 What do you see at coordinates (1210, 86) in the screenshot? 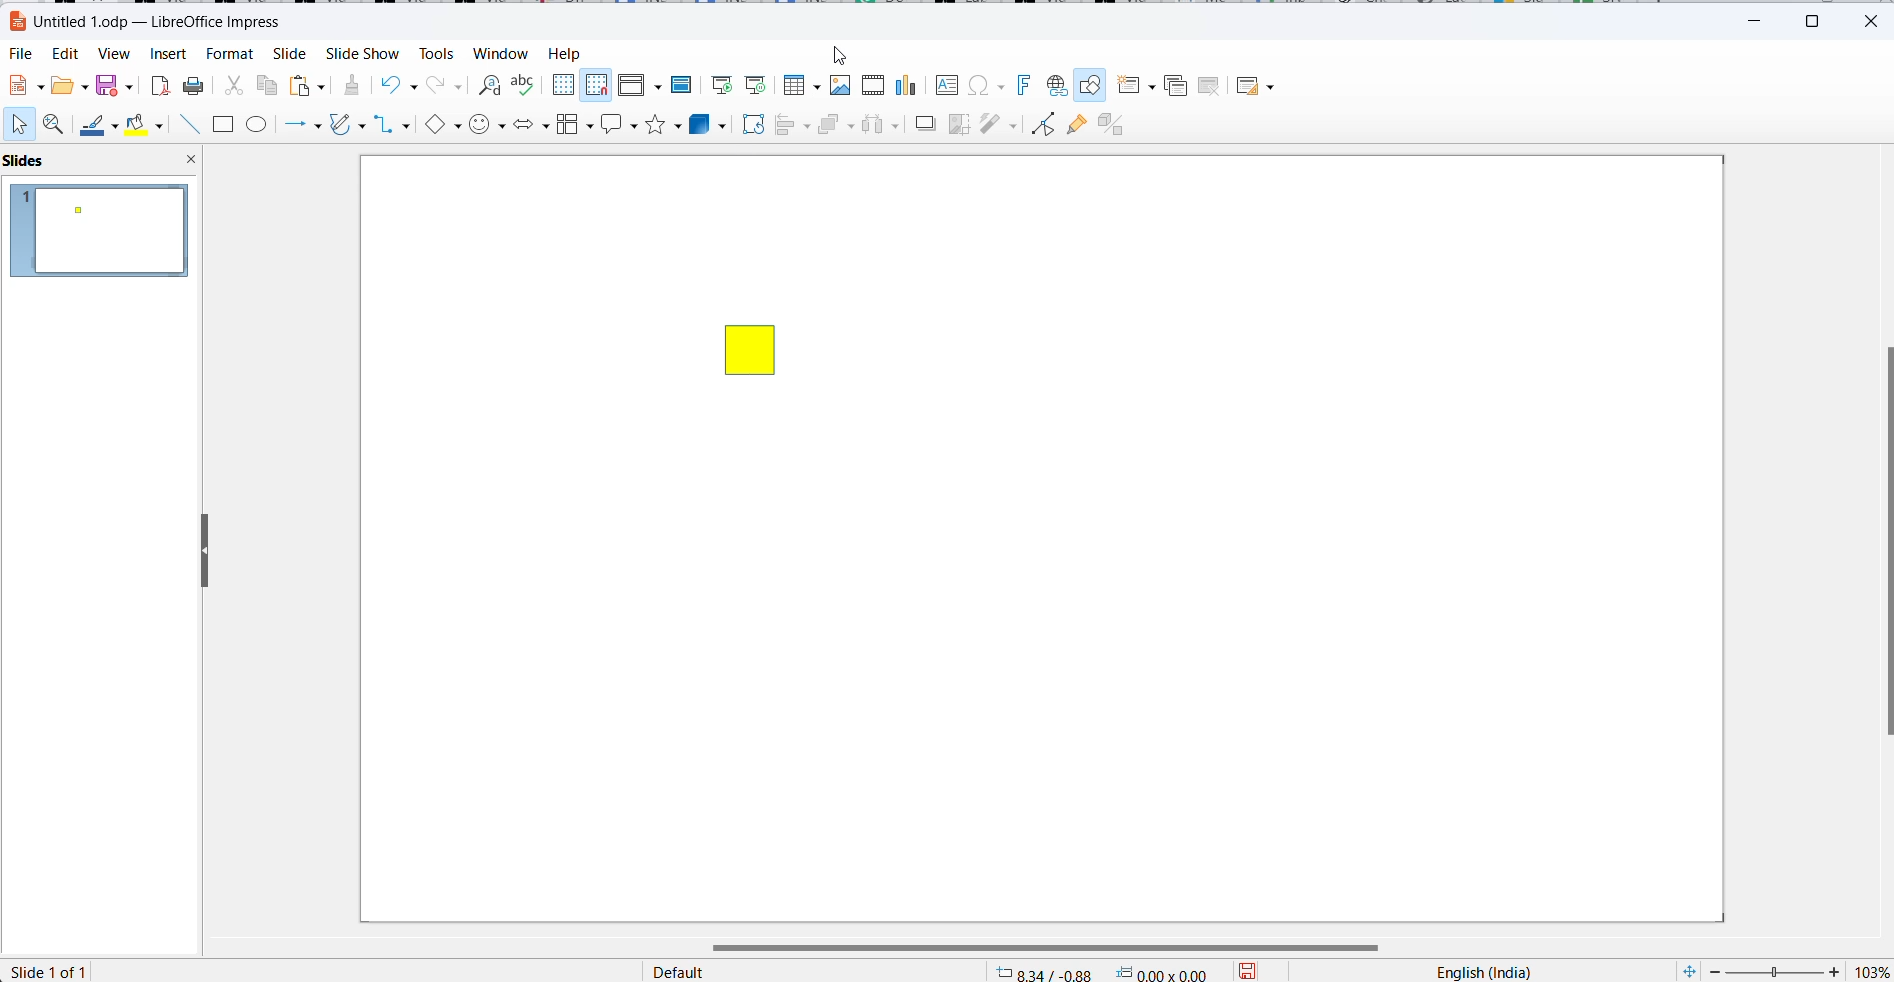
I see `Delete slide` at bounding box center [1210, 86].